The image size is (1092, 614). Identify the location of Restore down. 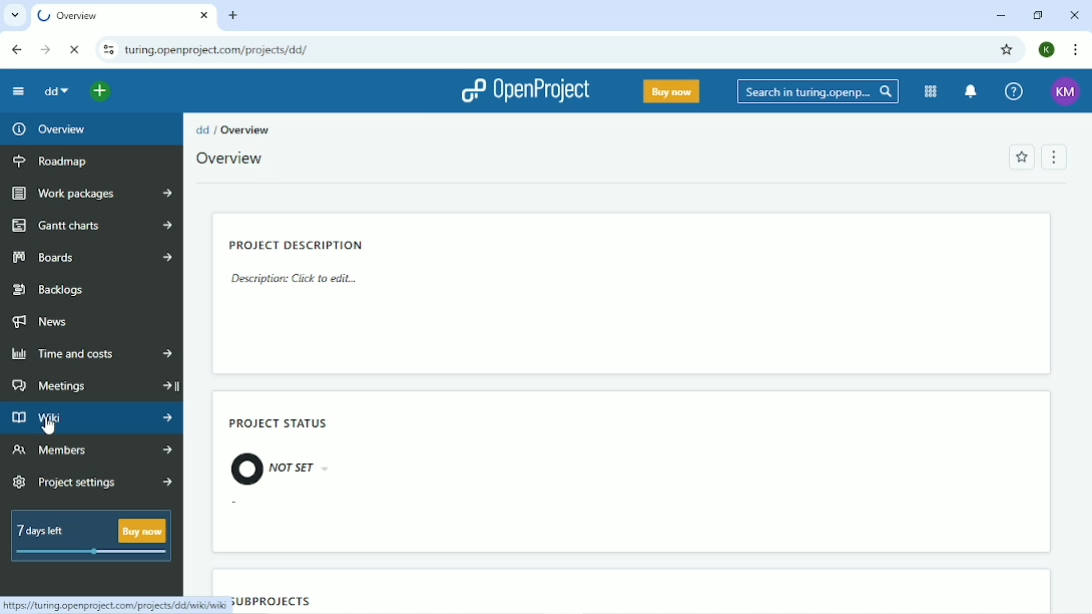
(1037, 15).